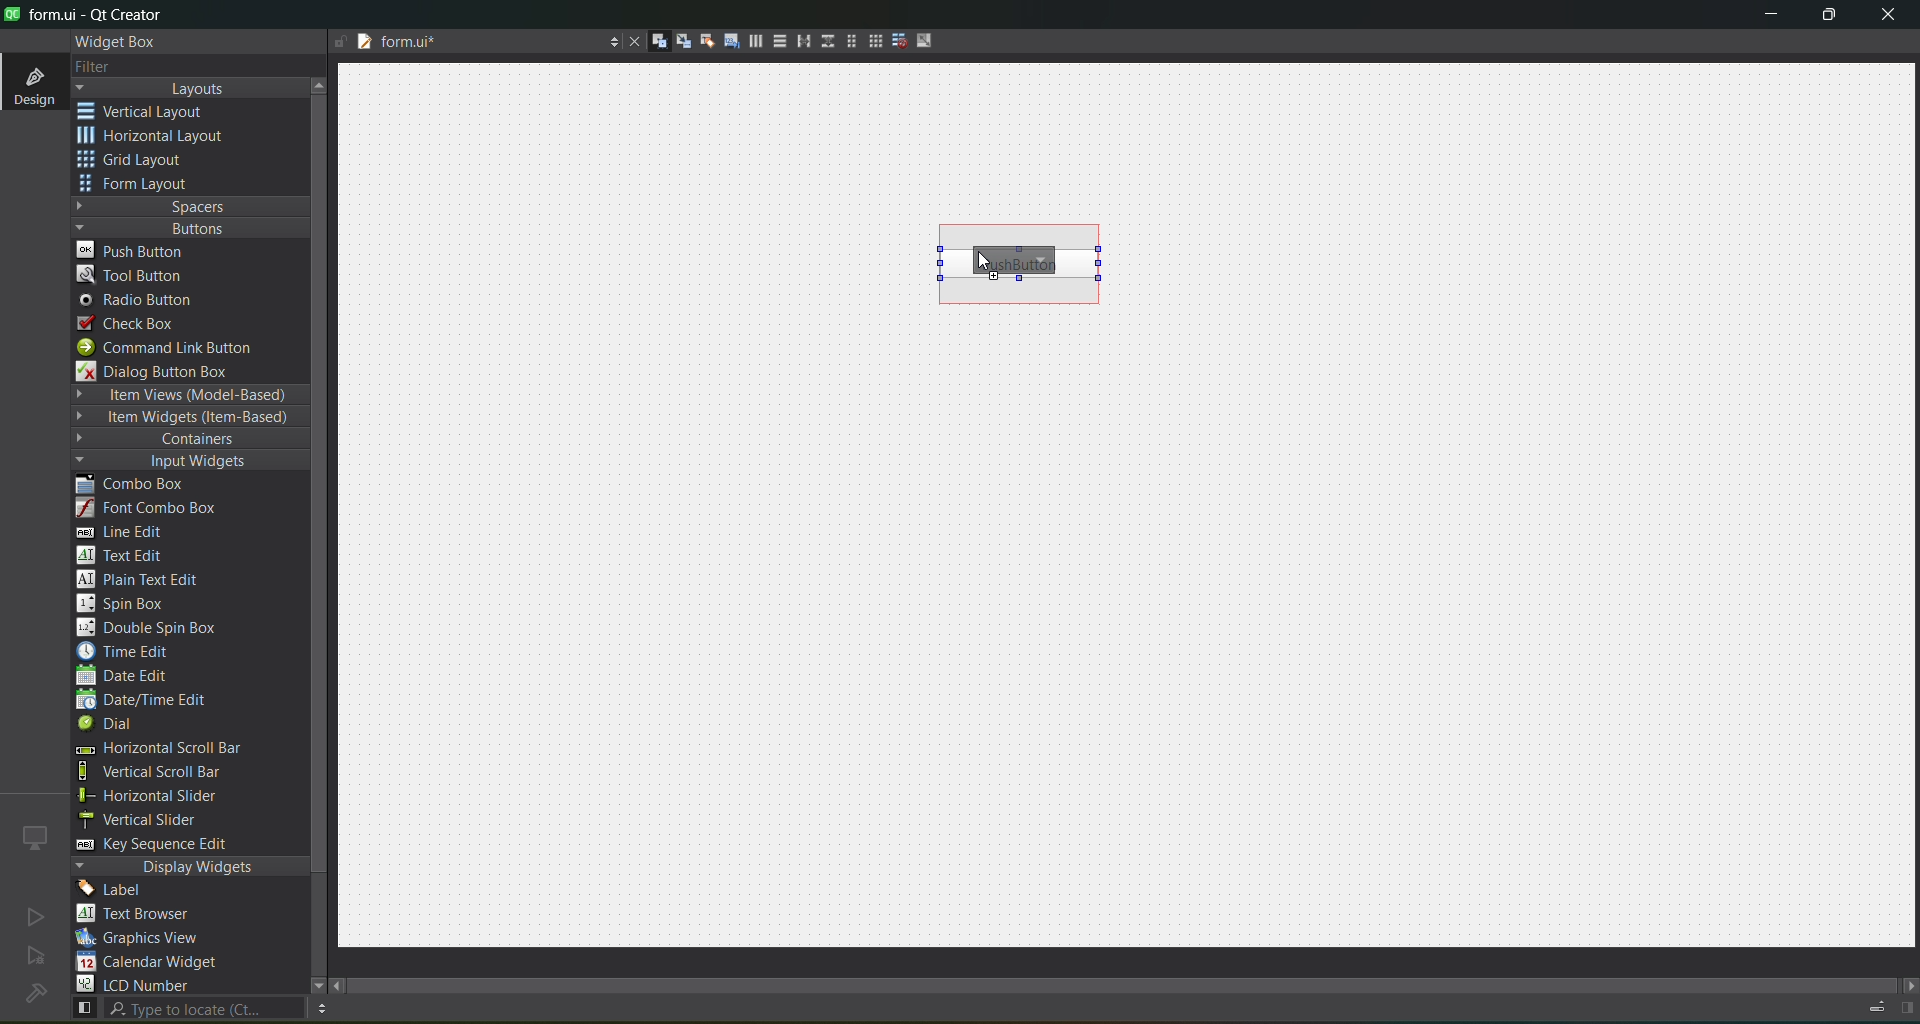 The width and height of the screenshot is (1920, 1024). What do you see at coordinates (116, 890) in the screenshot?
I see `label` at bounding box center [116, 890].